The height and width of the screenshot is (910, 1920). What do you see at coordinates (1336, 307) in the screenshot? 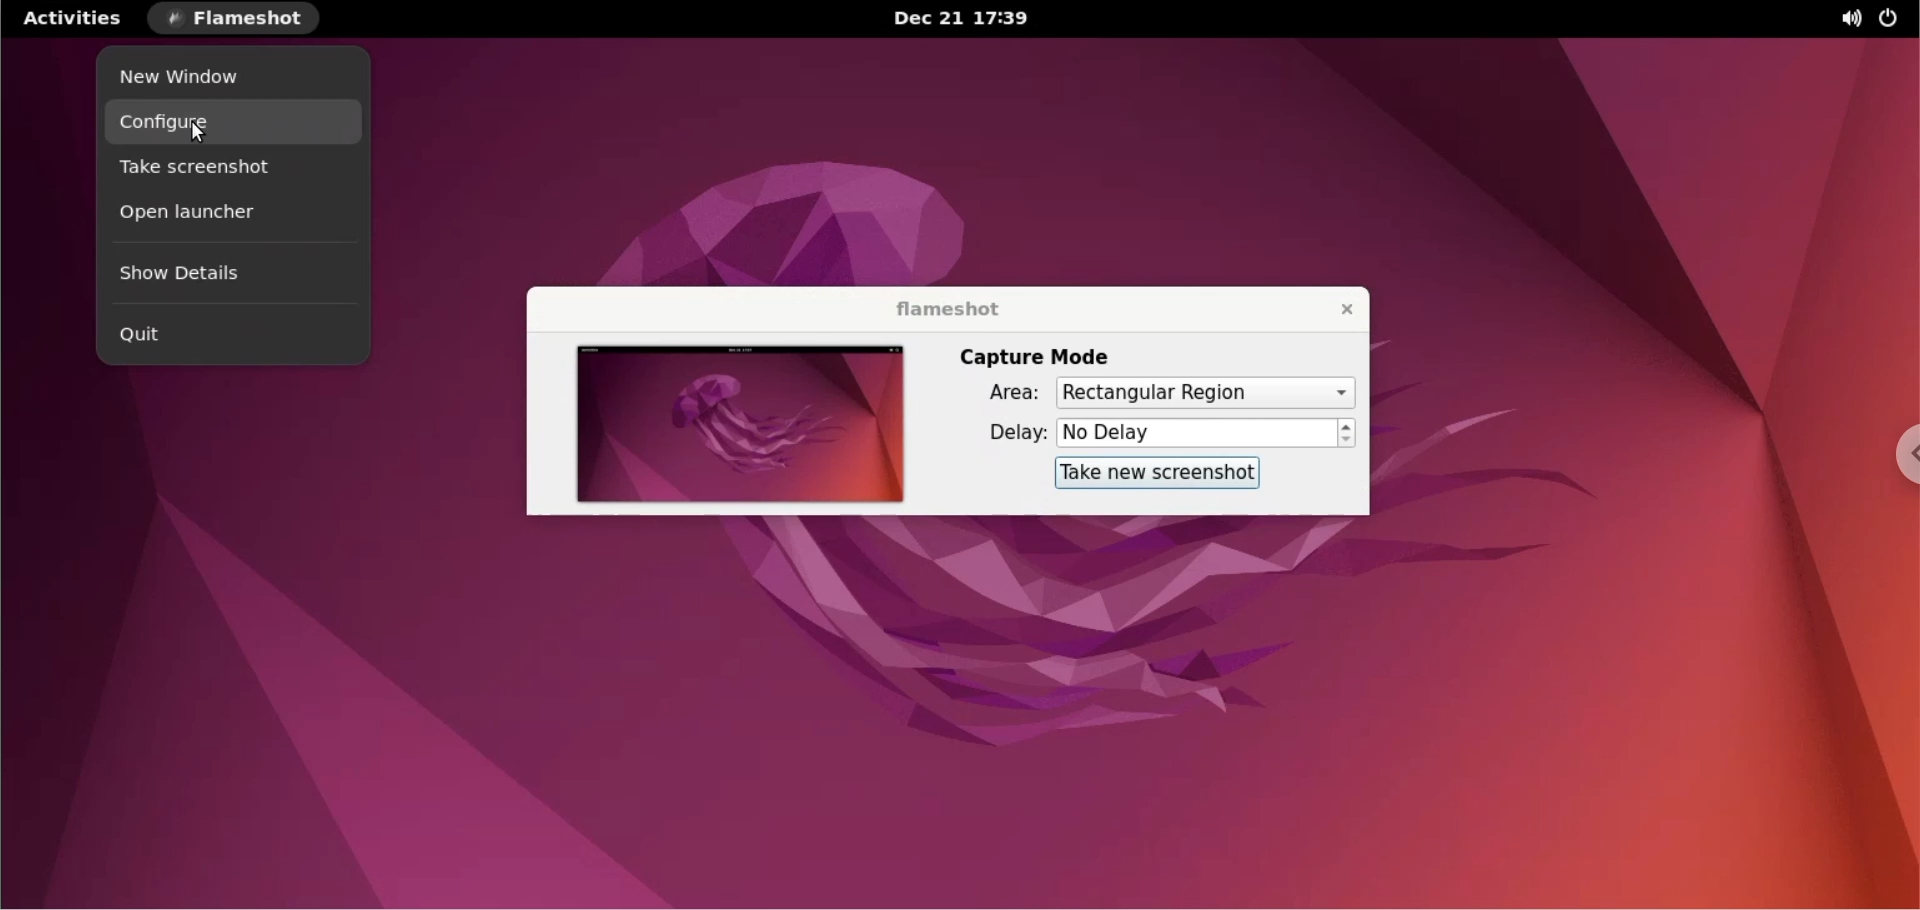
I see `close` at bounding box center [1336, 307].